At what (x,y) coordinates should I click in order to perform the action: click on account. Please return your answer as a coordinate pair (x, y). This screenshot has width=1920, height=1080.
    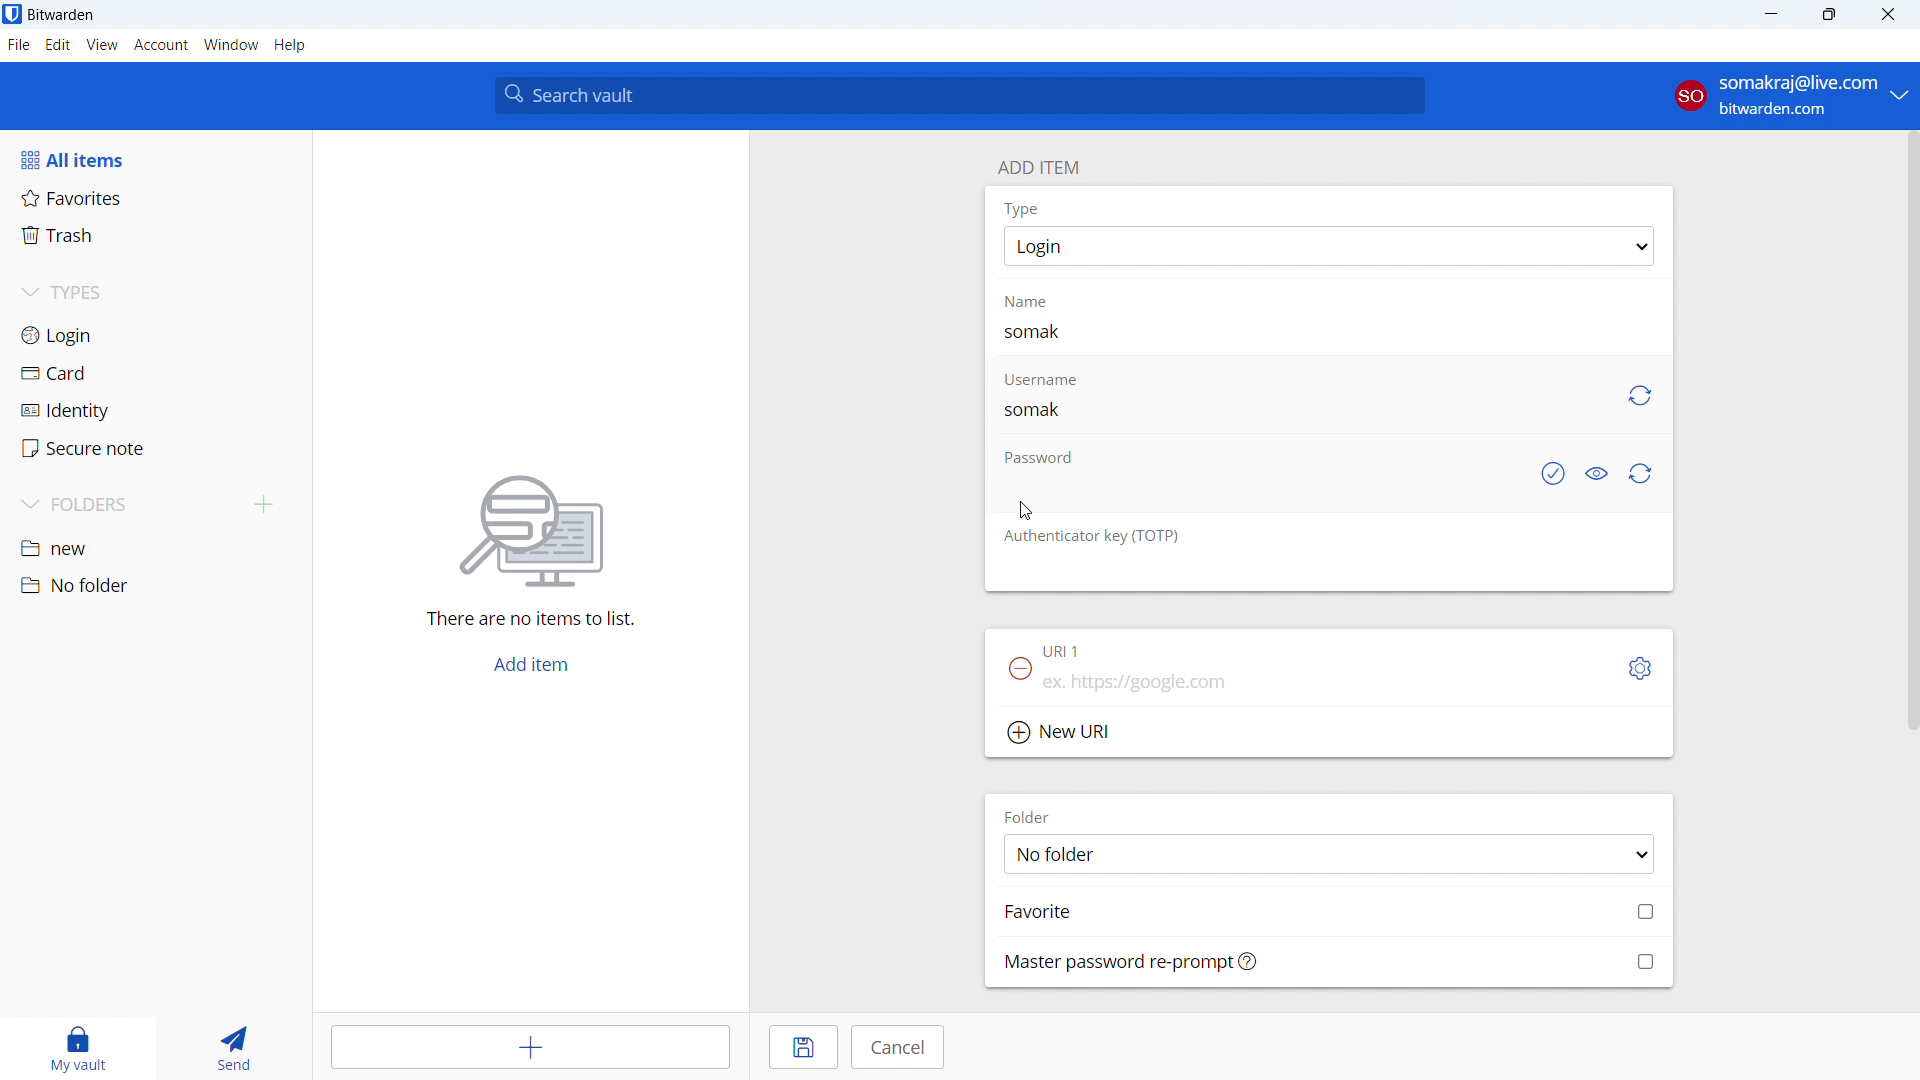
    Looking at the image, I should click on (161, 45).